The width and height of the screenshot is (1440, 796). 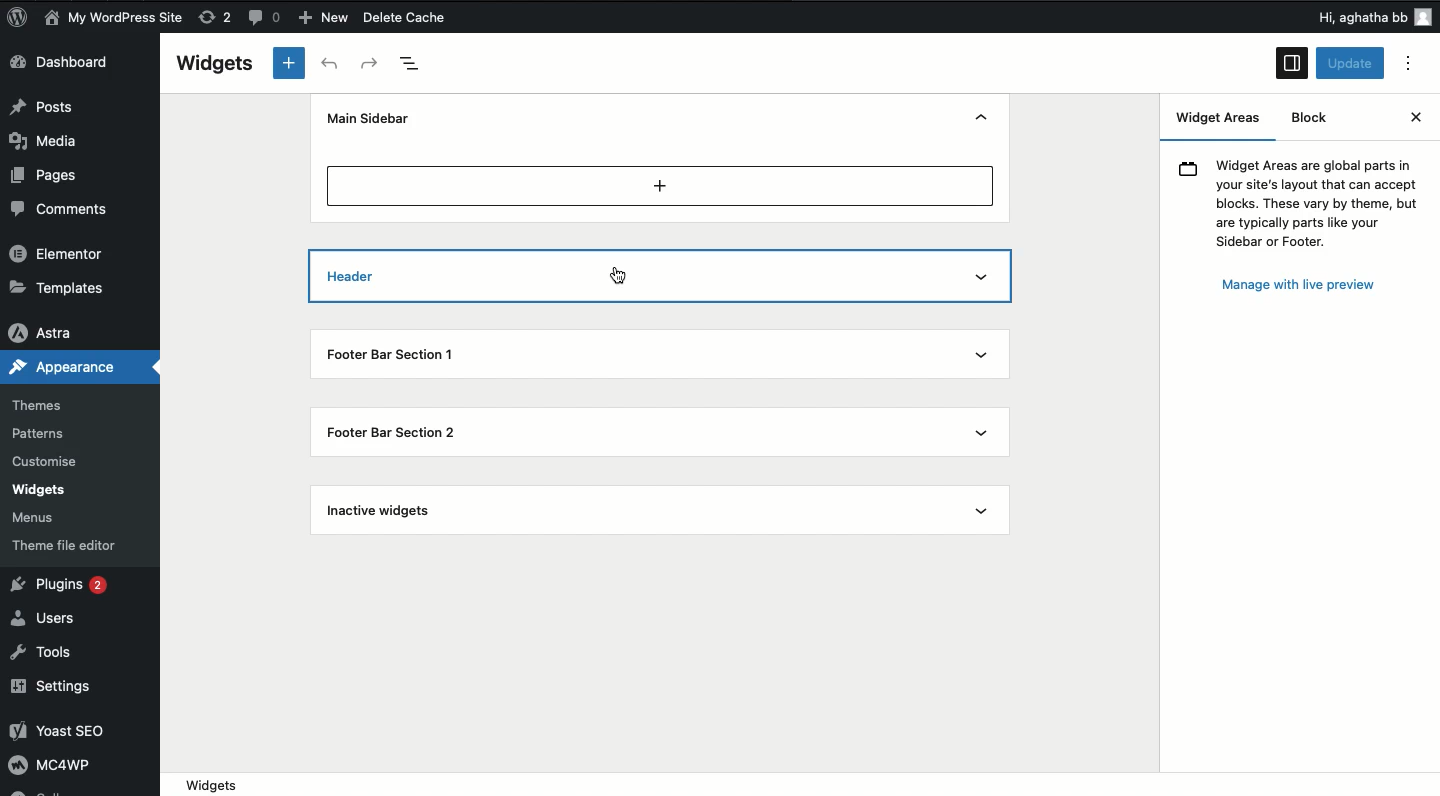 I want to click on Elementor, so click(x=60, y=255).